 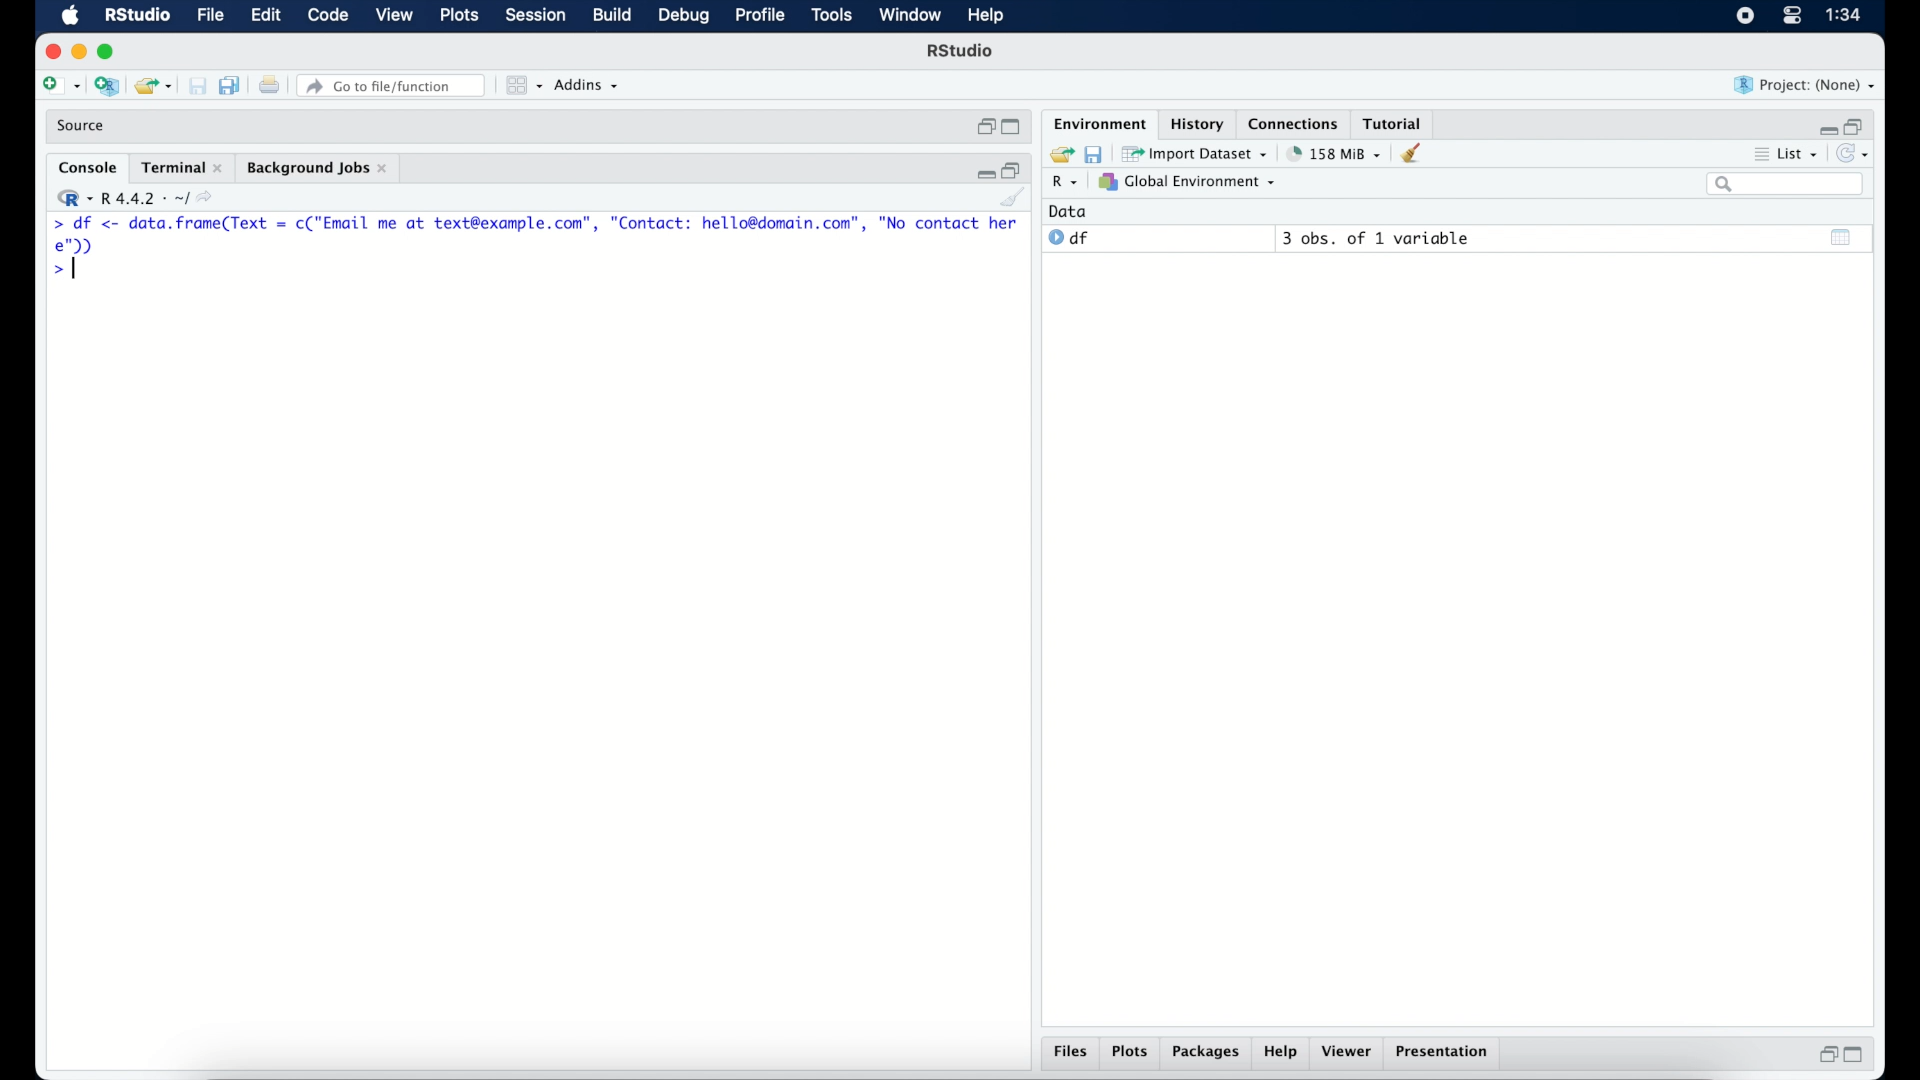 What do you see at coordinates (49, 49) in the screenshot?
I see `close` at bounding box center [49, 49].